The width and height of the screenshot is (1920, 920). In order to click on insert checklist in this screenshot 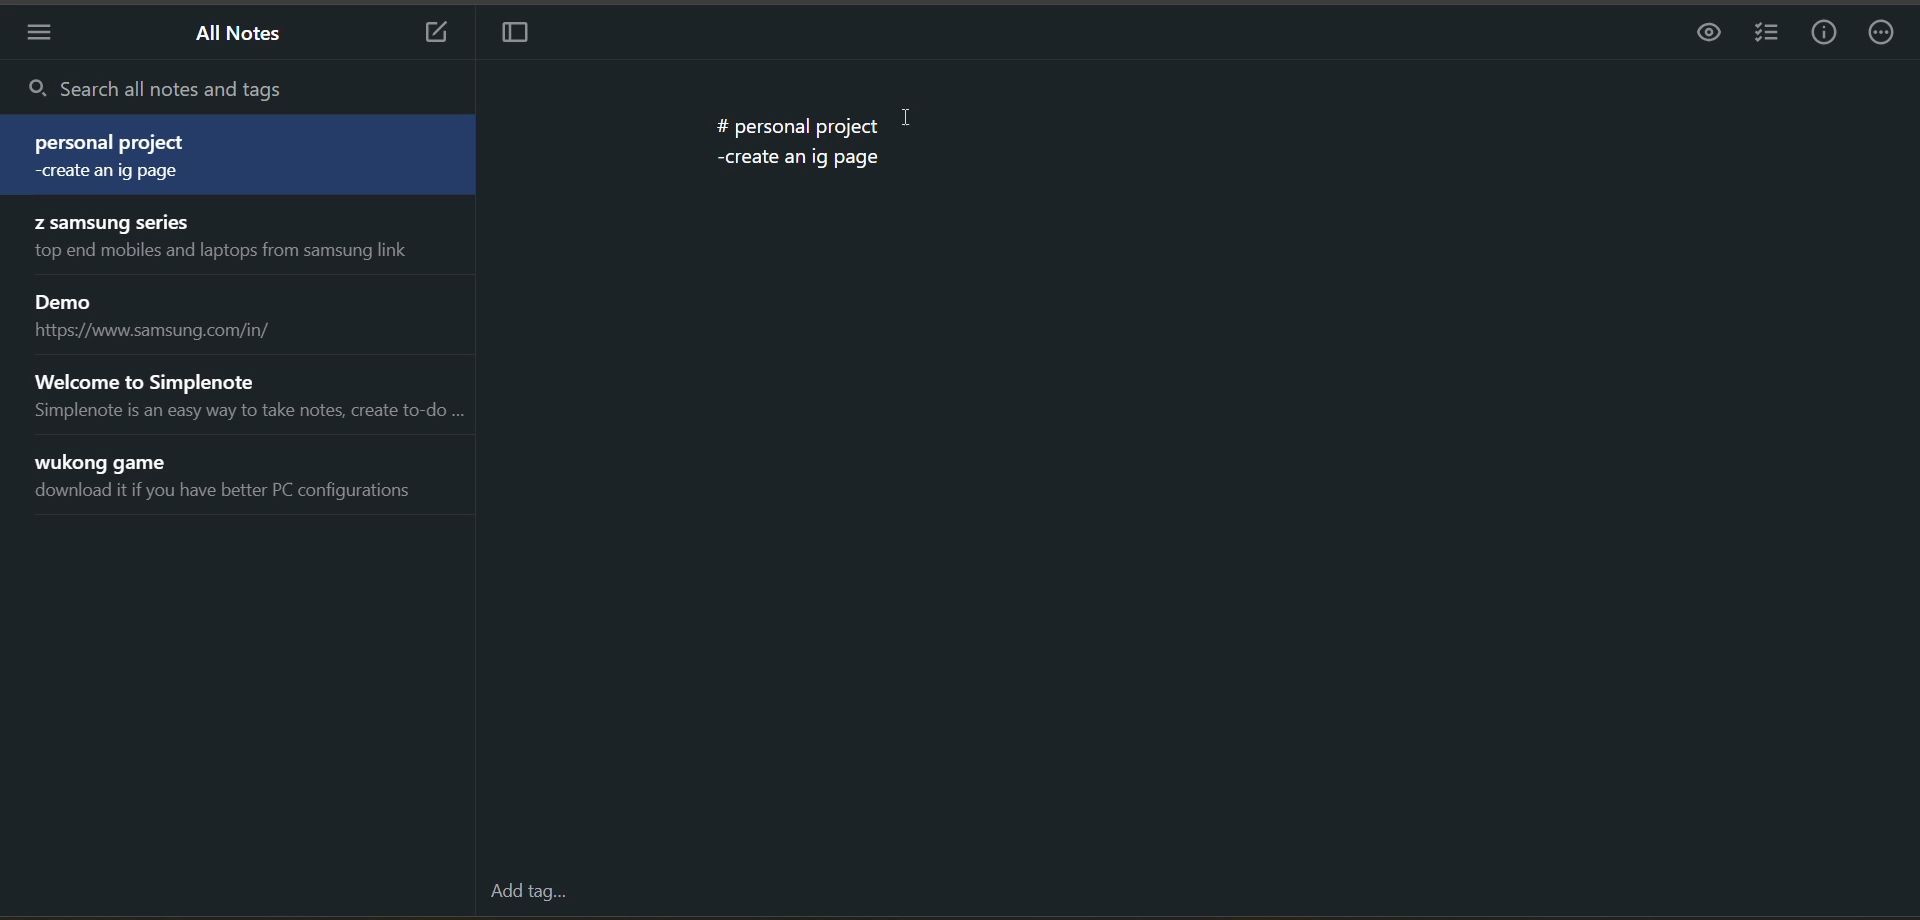, I will do `click(1768, 35)`.